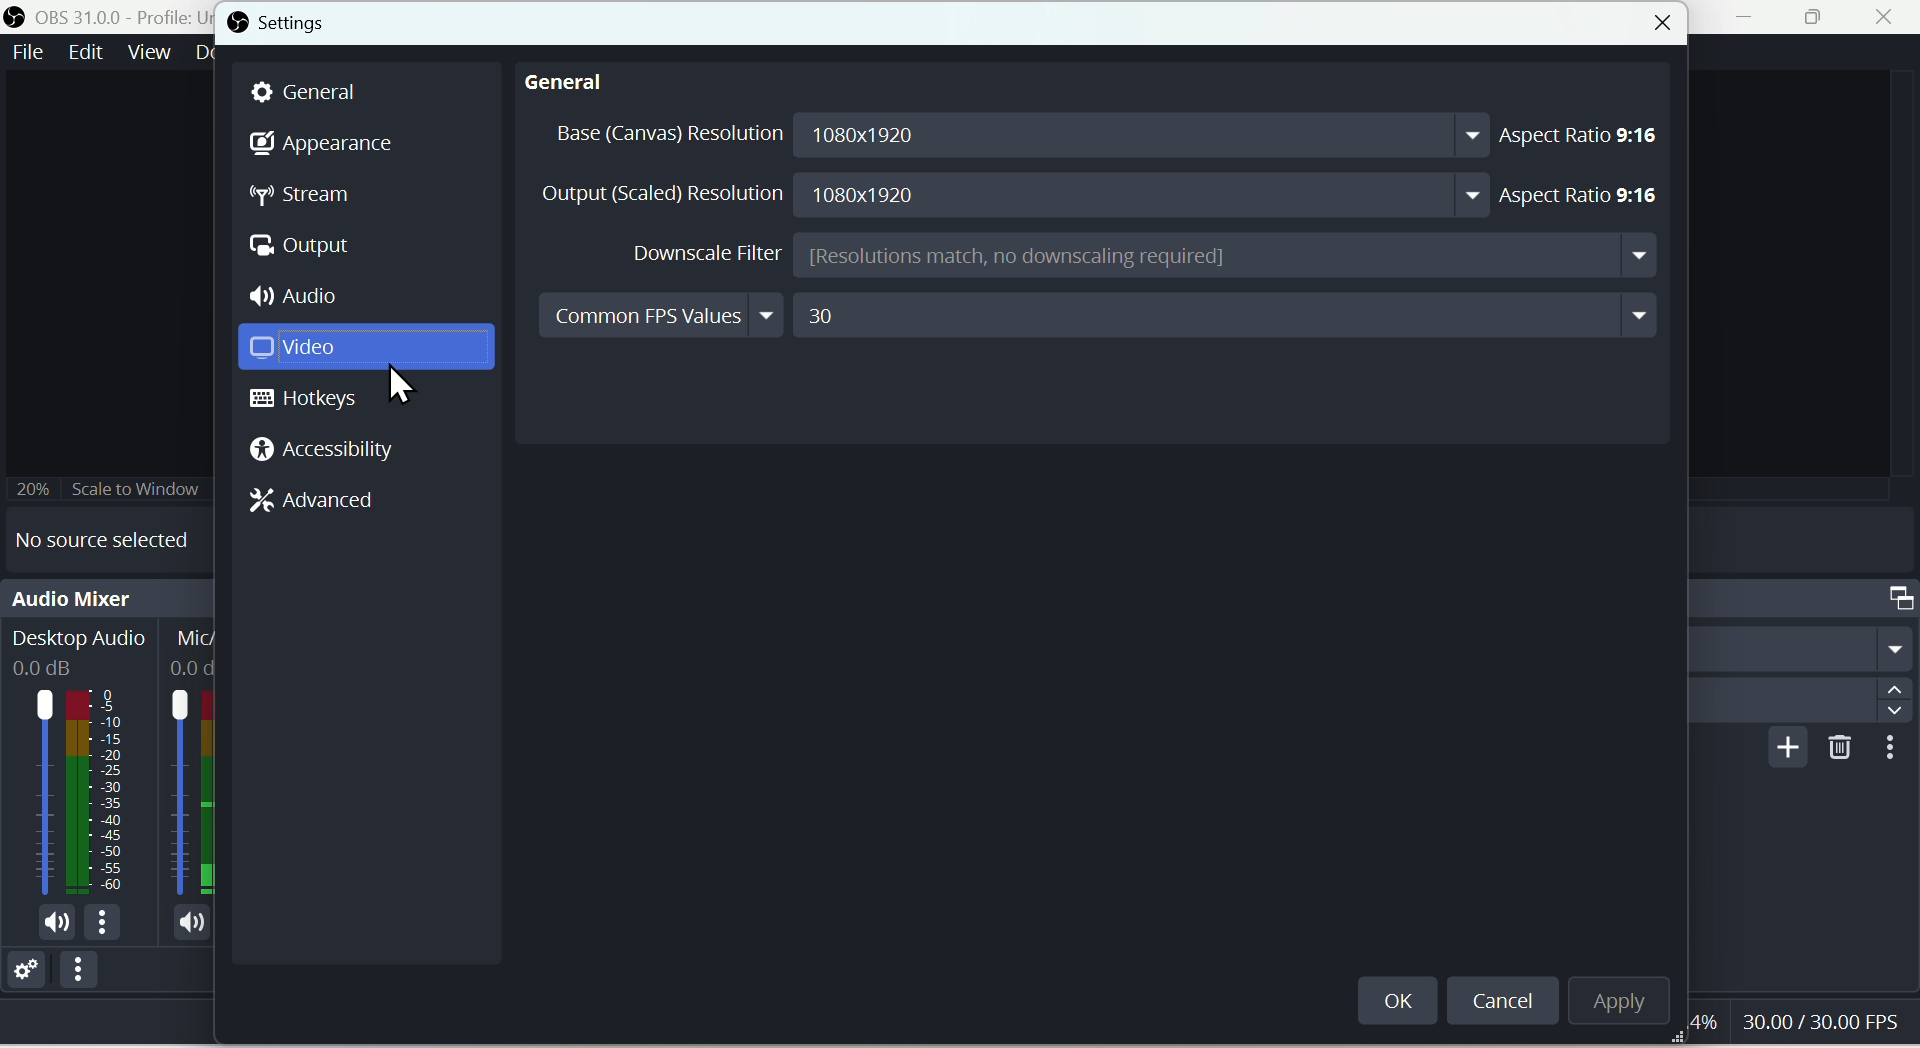 Image resolution: width=1920 pixels, height=1048 pixels. Describe the element at coordinates (23, 967) in the screenshot. I see `Settings` at that location.